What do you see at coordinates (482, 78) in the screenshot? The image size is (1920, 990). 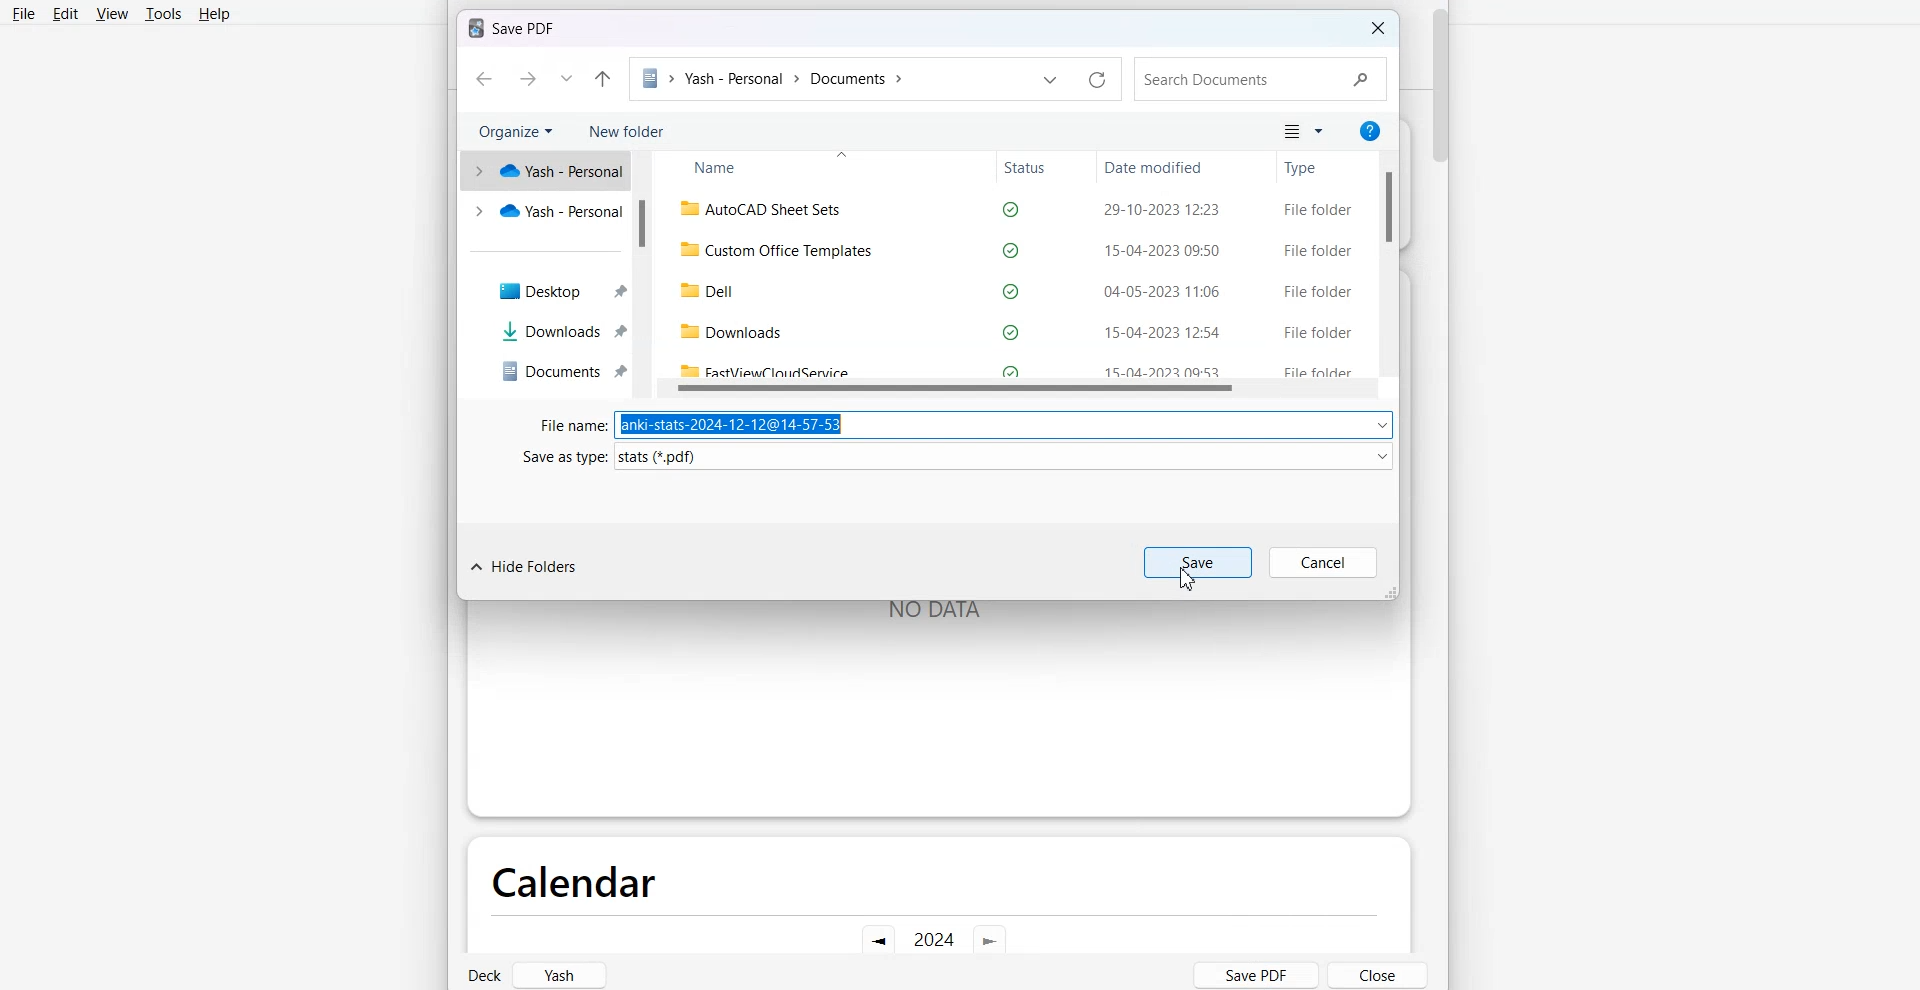 I see `Go Back` at bounding box center [482, 78].